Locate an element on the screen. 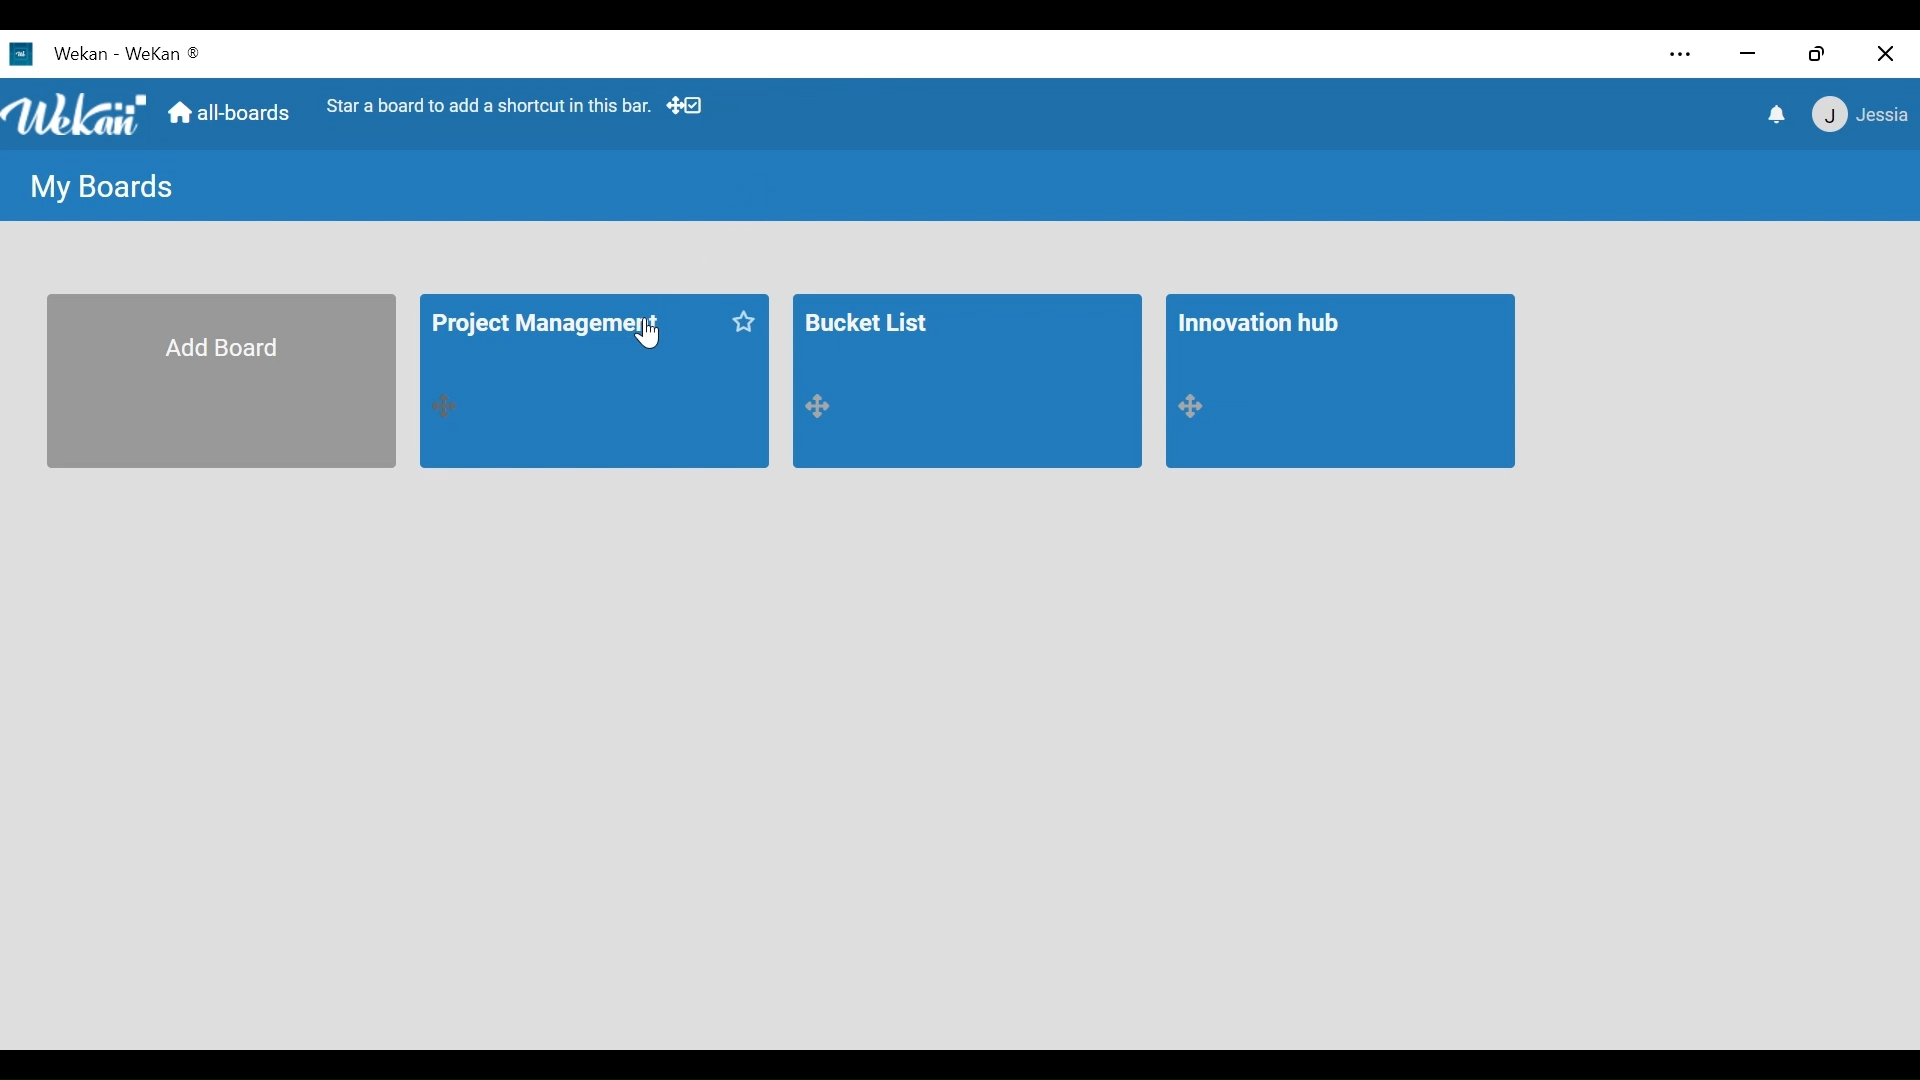 The height and width of the screenshot is (1080, 1920). Restore is located at coordinates (1819, 54).